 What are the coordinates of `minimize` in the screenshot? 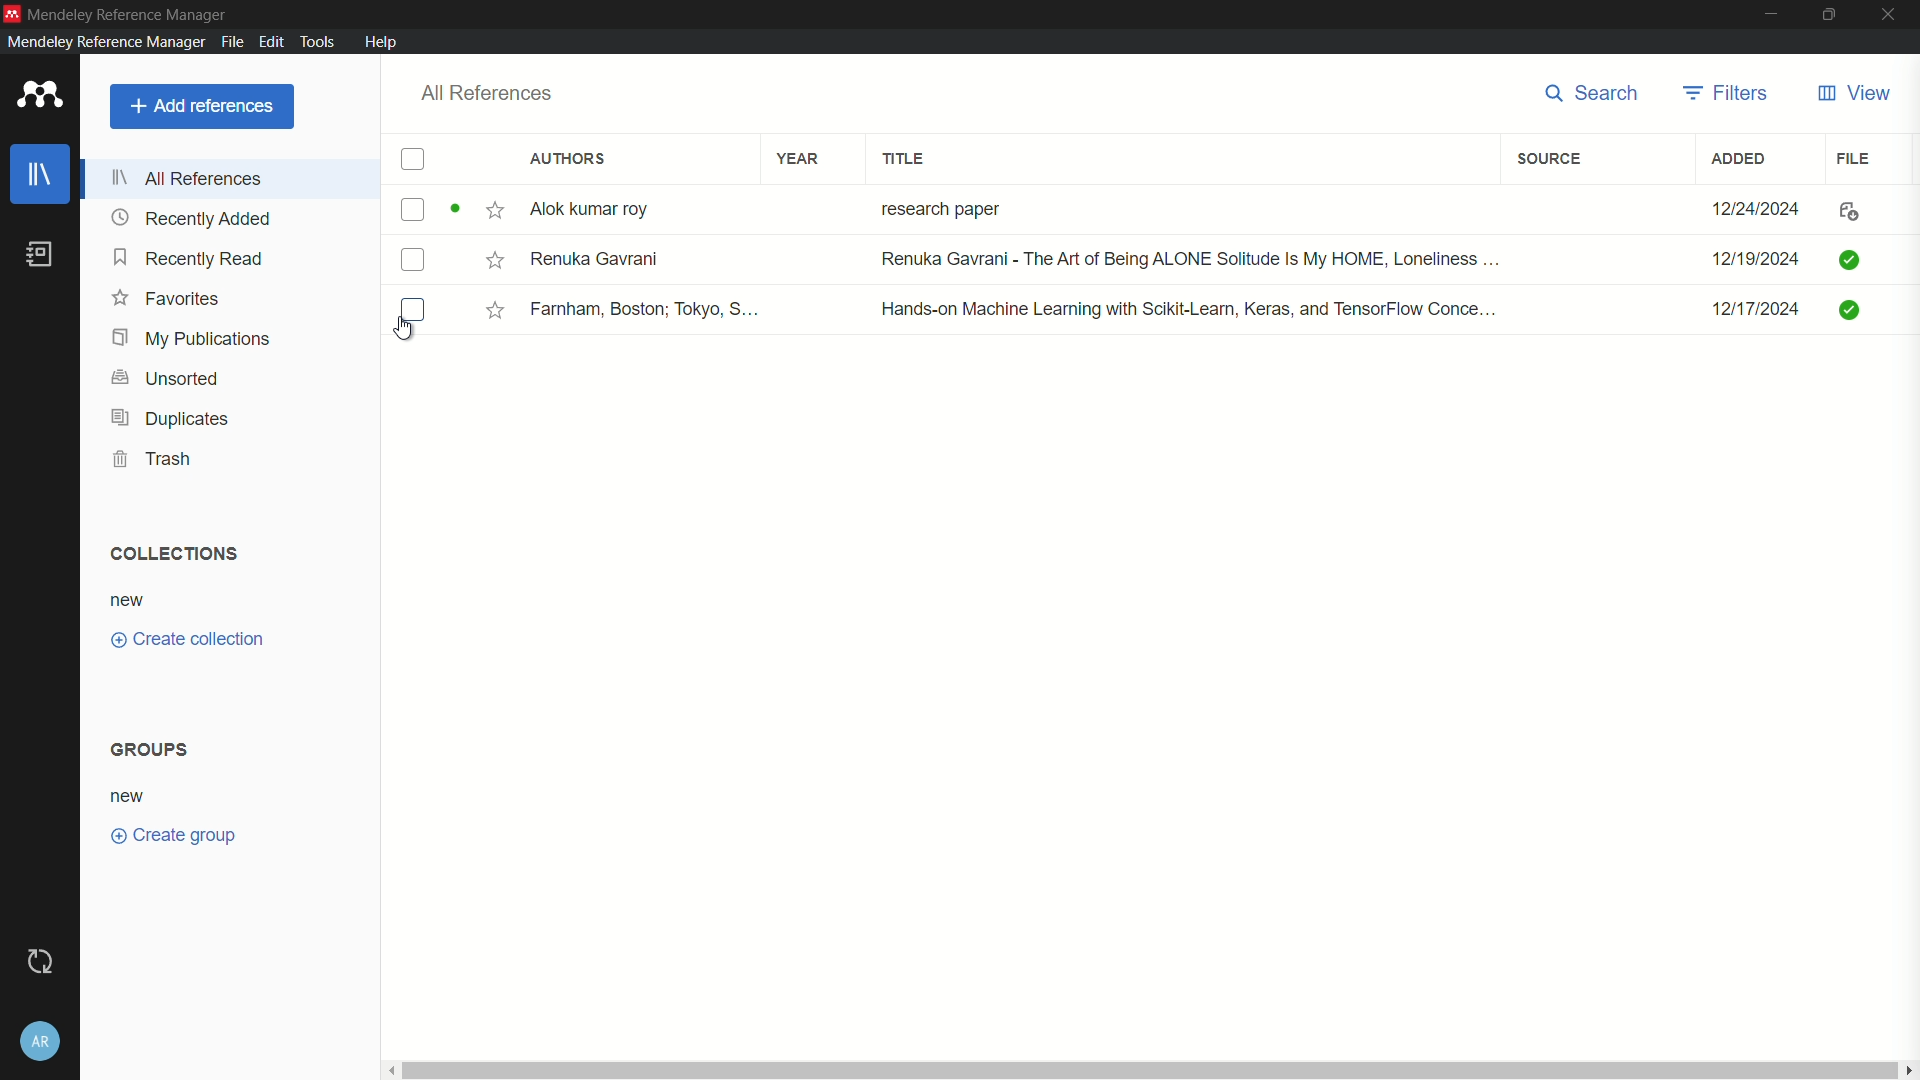 It's located at (1768, 13).